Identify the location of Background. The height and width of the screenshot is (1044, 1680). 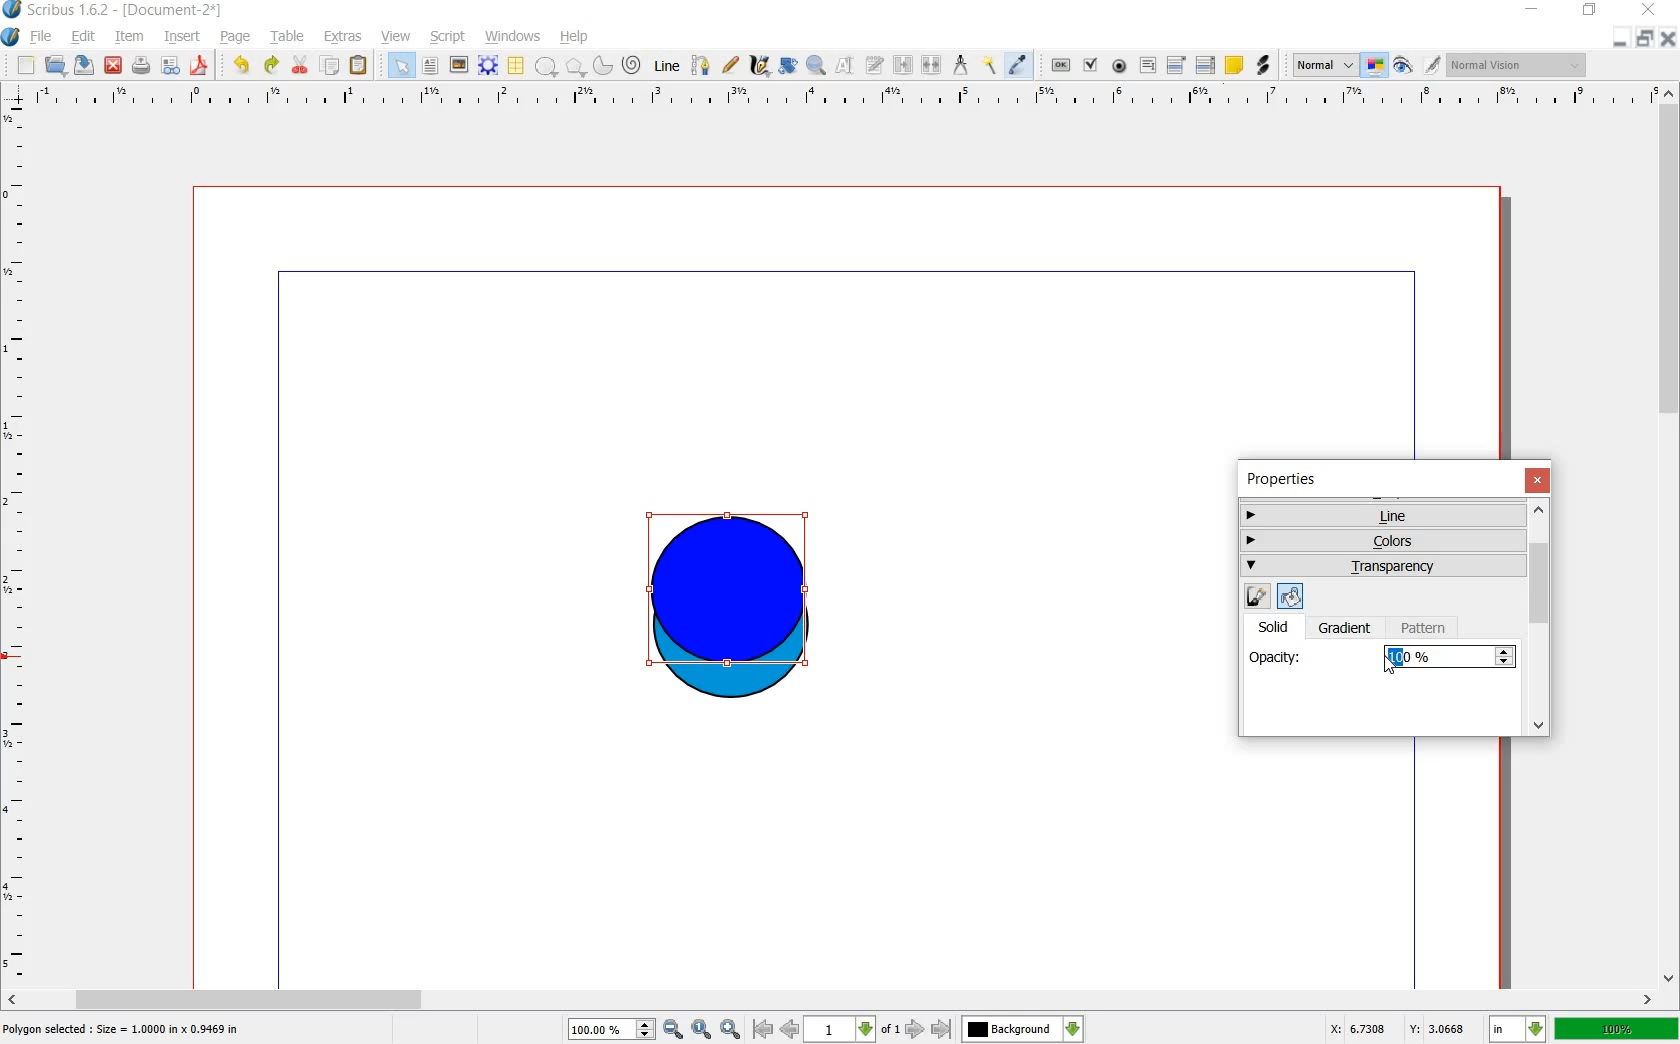
(1023, 1029).